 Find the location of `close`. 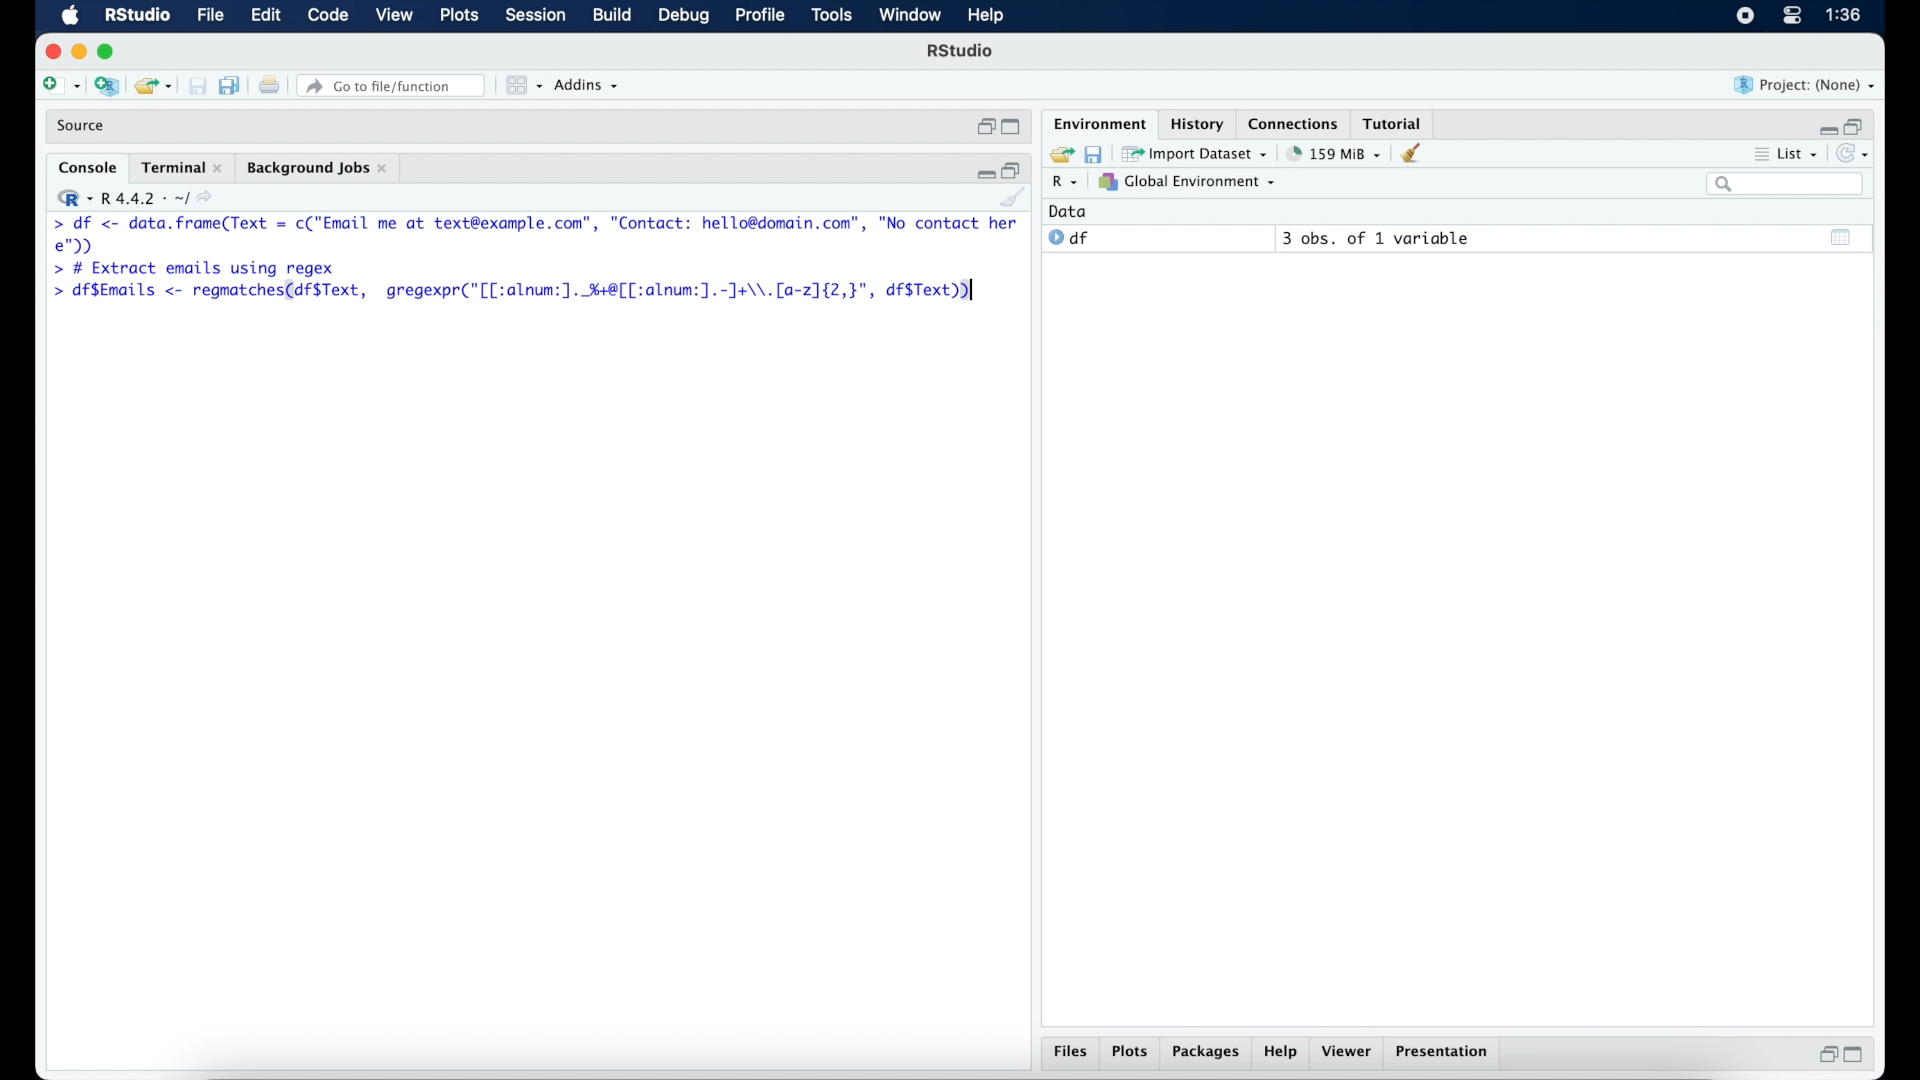

close is located at coordinates (49, 49).